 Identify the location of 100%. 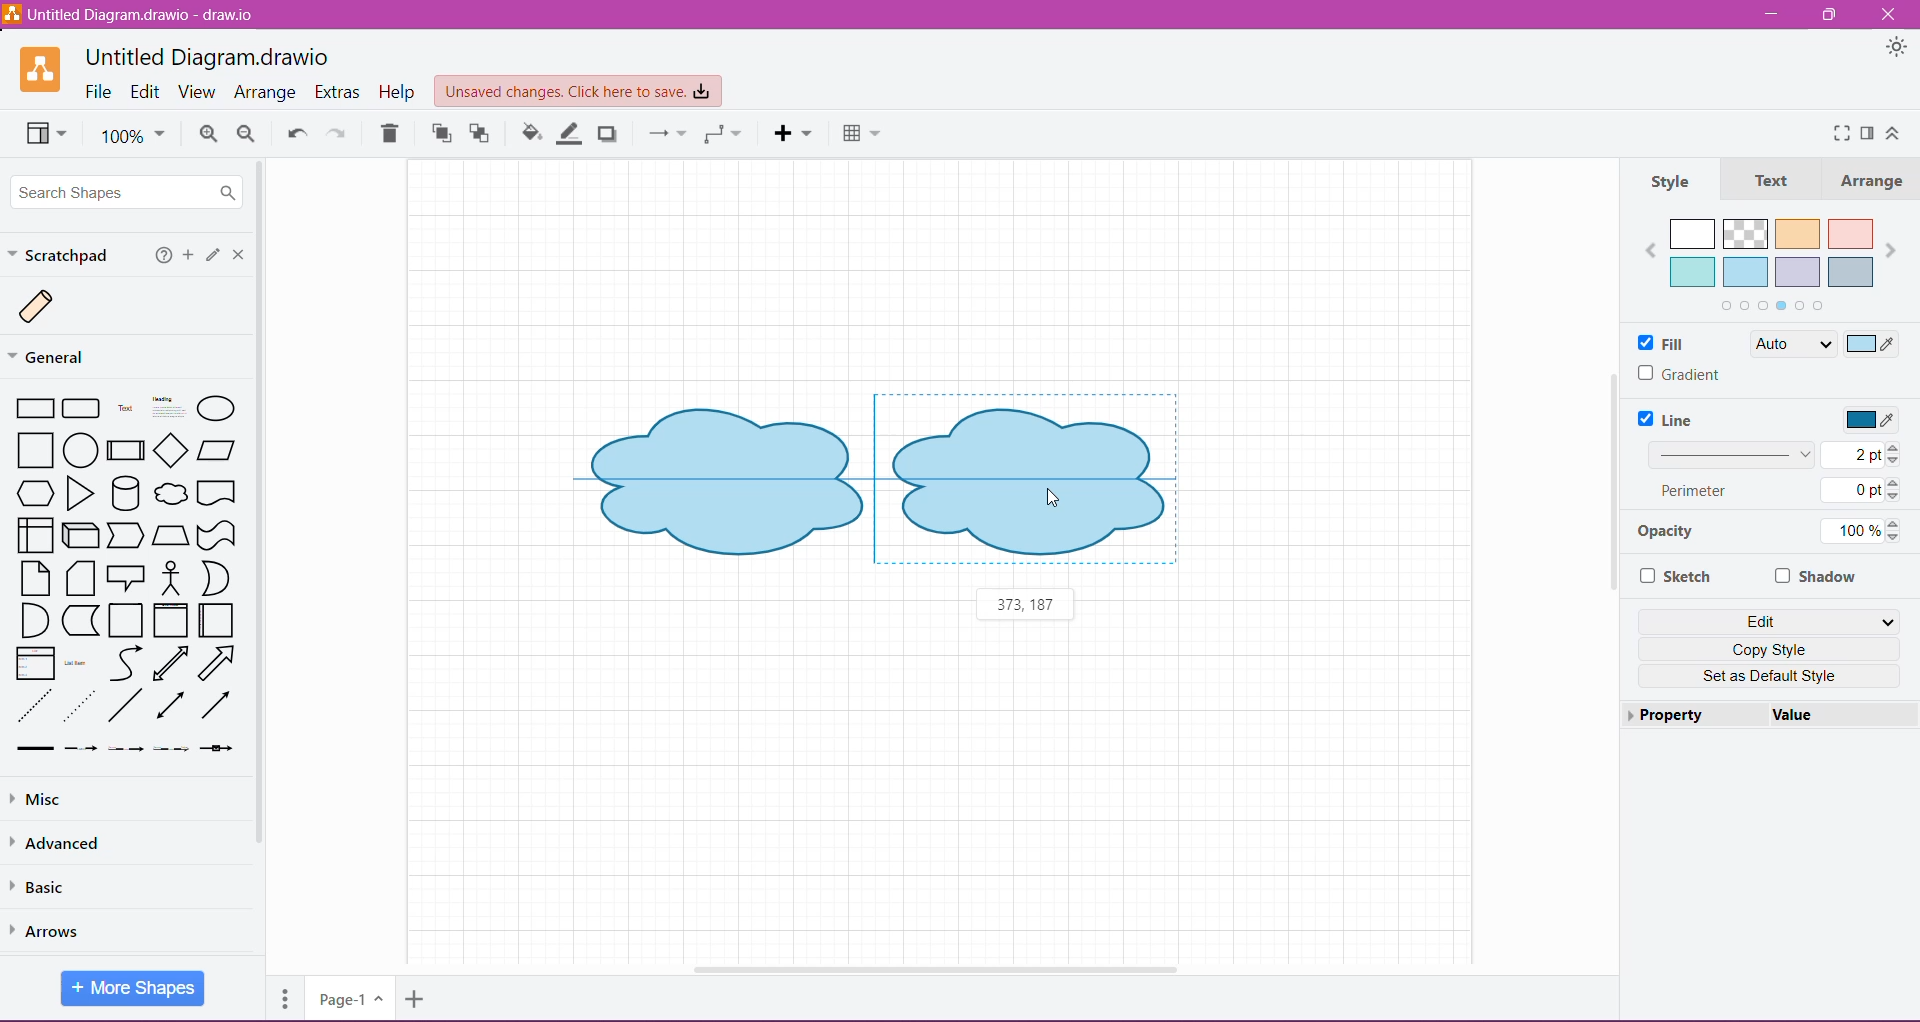
(133, 137).